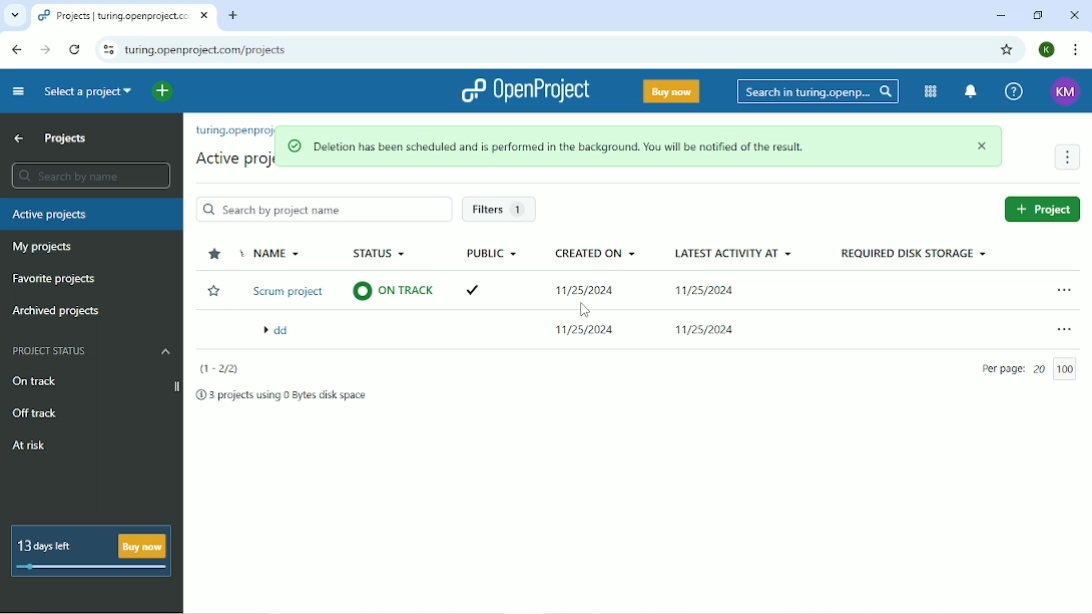 The image size is (1092, 614). What do you see at coordinates (584, 331) in the screenshot?
I see `11/25/2024` at bounding box center [584, 331].